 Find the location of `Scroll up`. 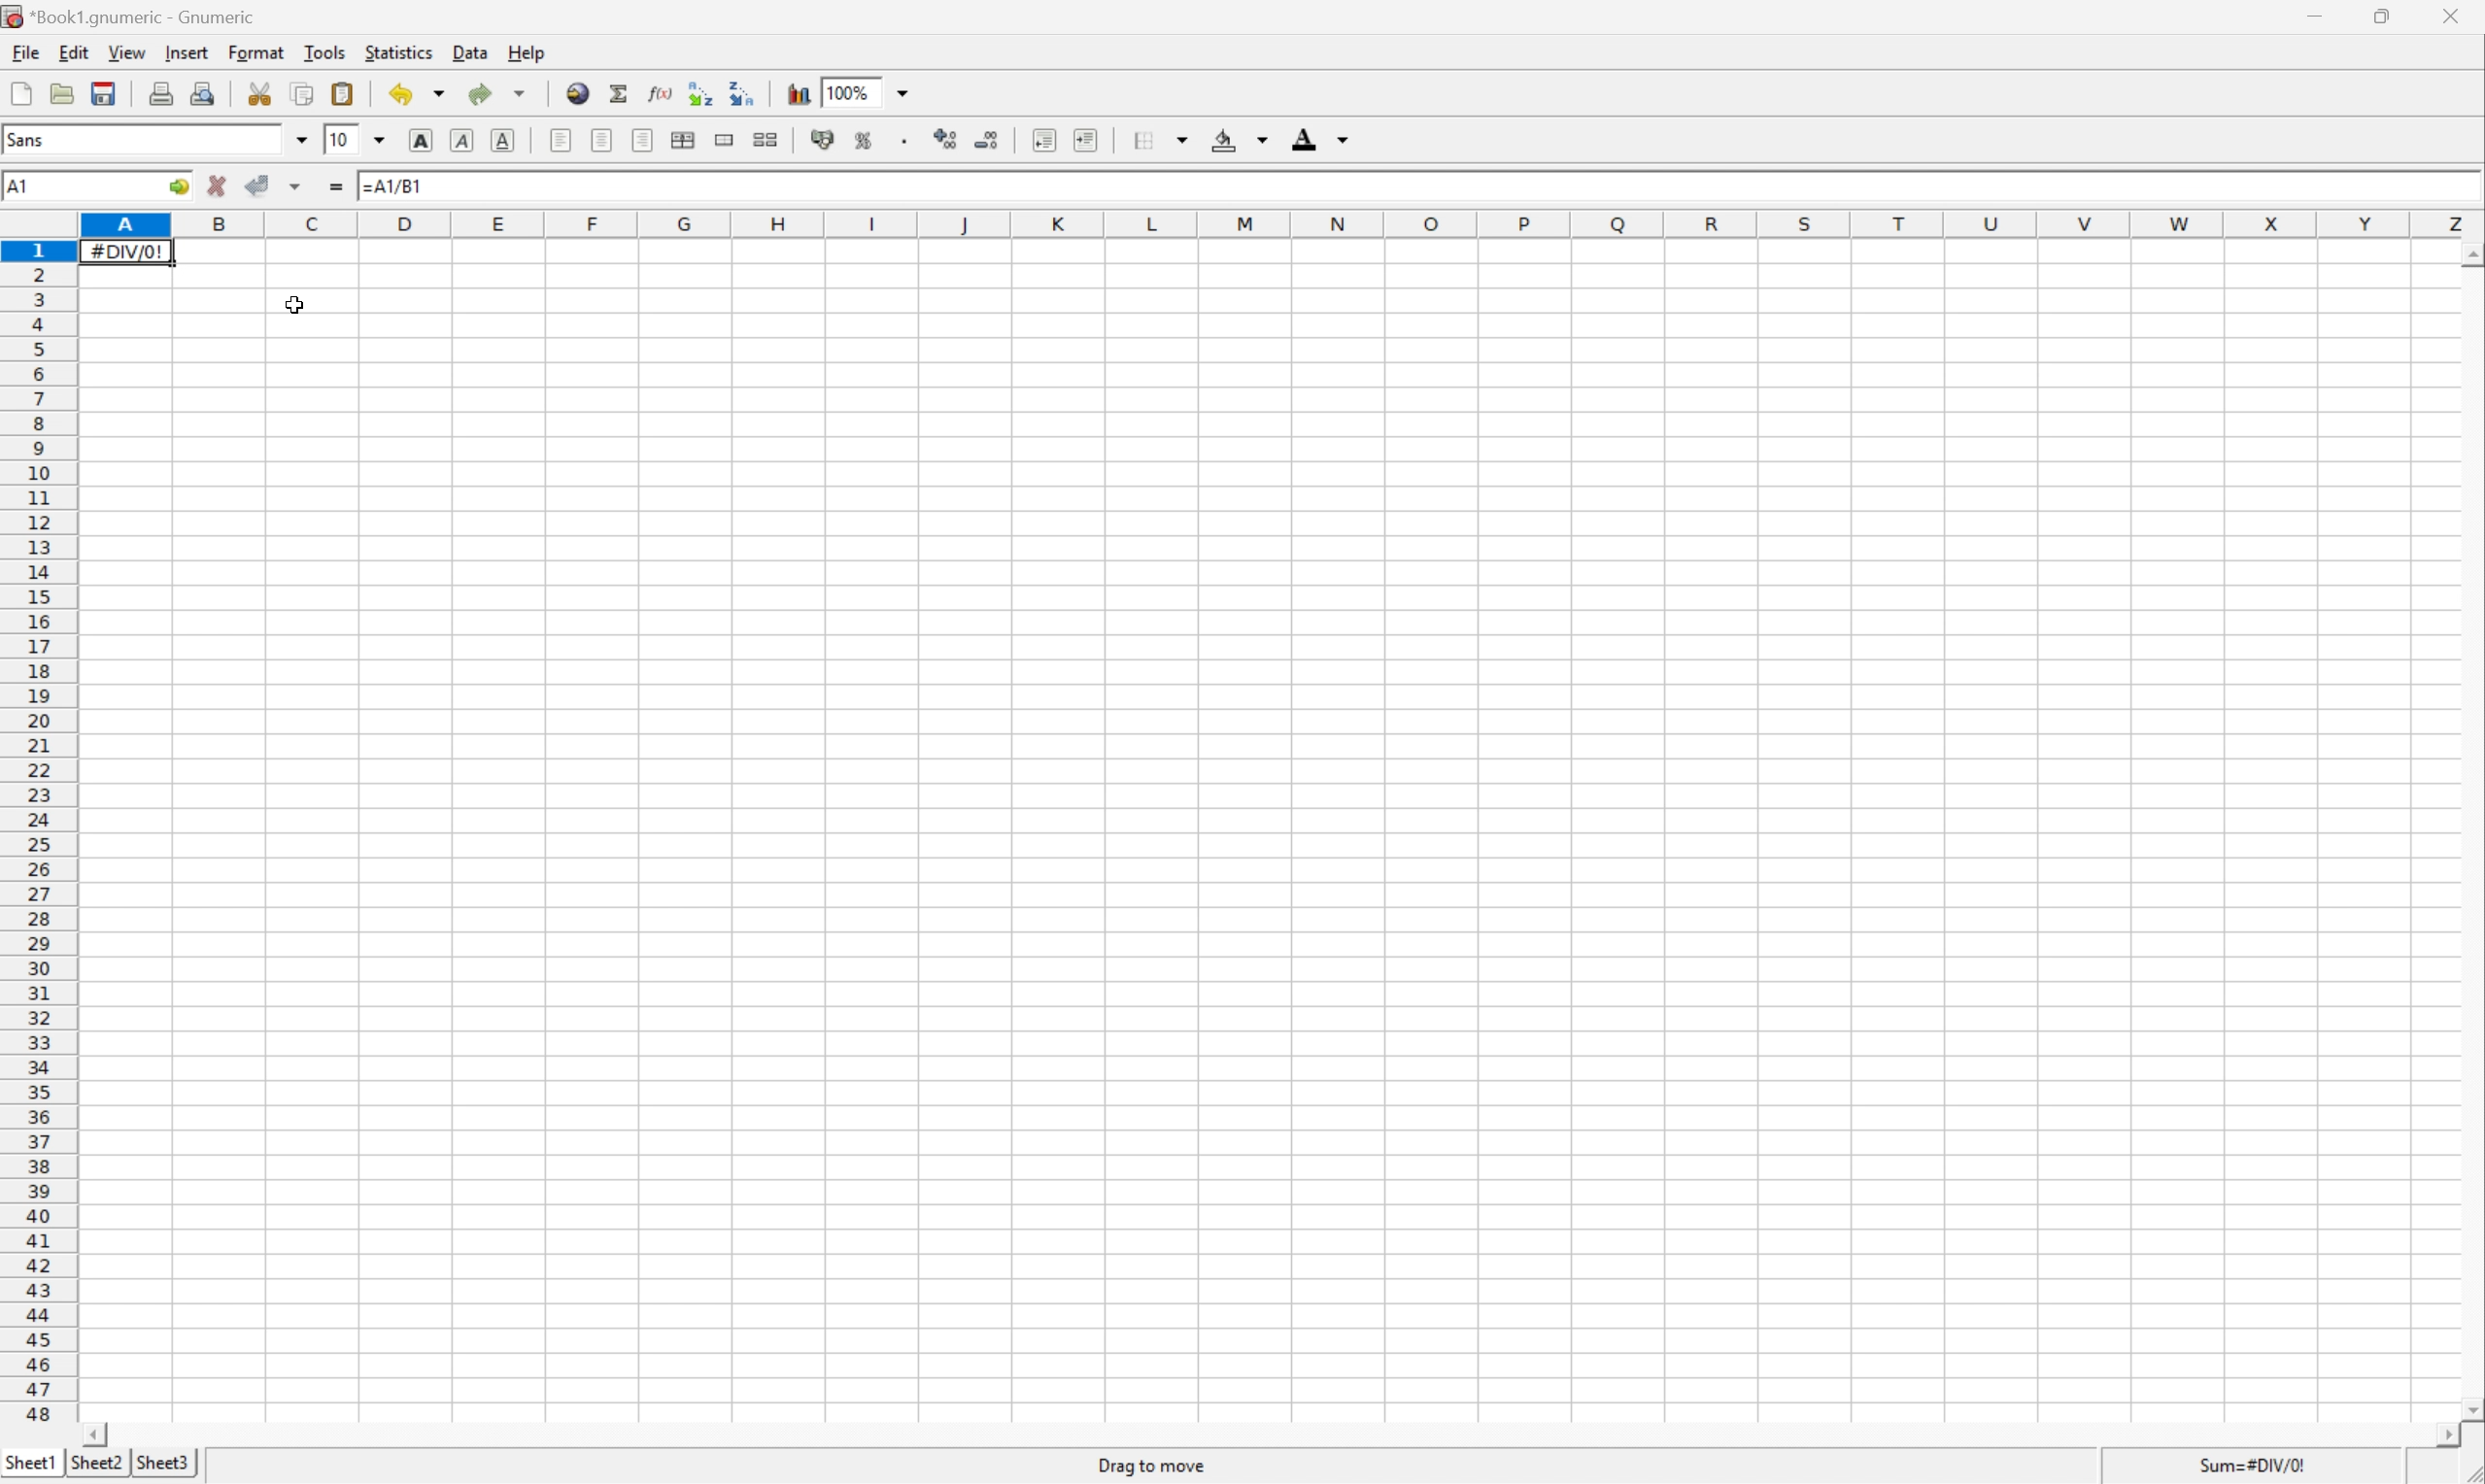

Scroll up is located at coordinates (2469, 255).